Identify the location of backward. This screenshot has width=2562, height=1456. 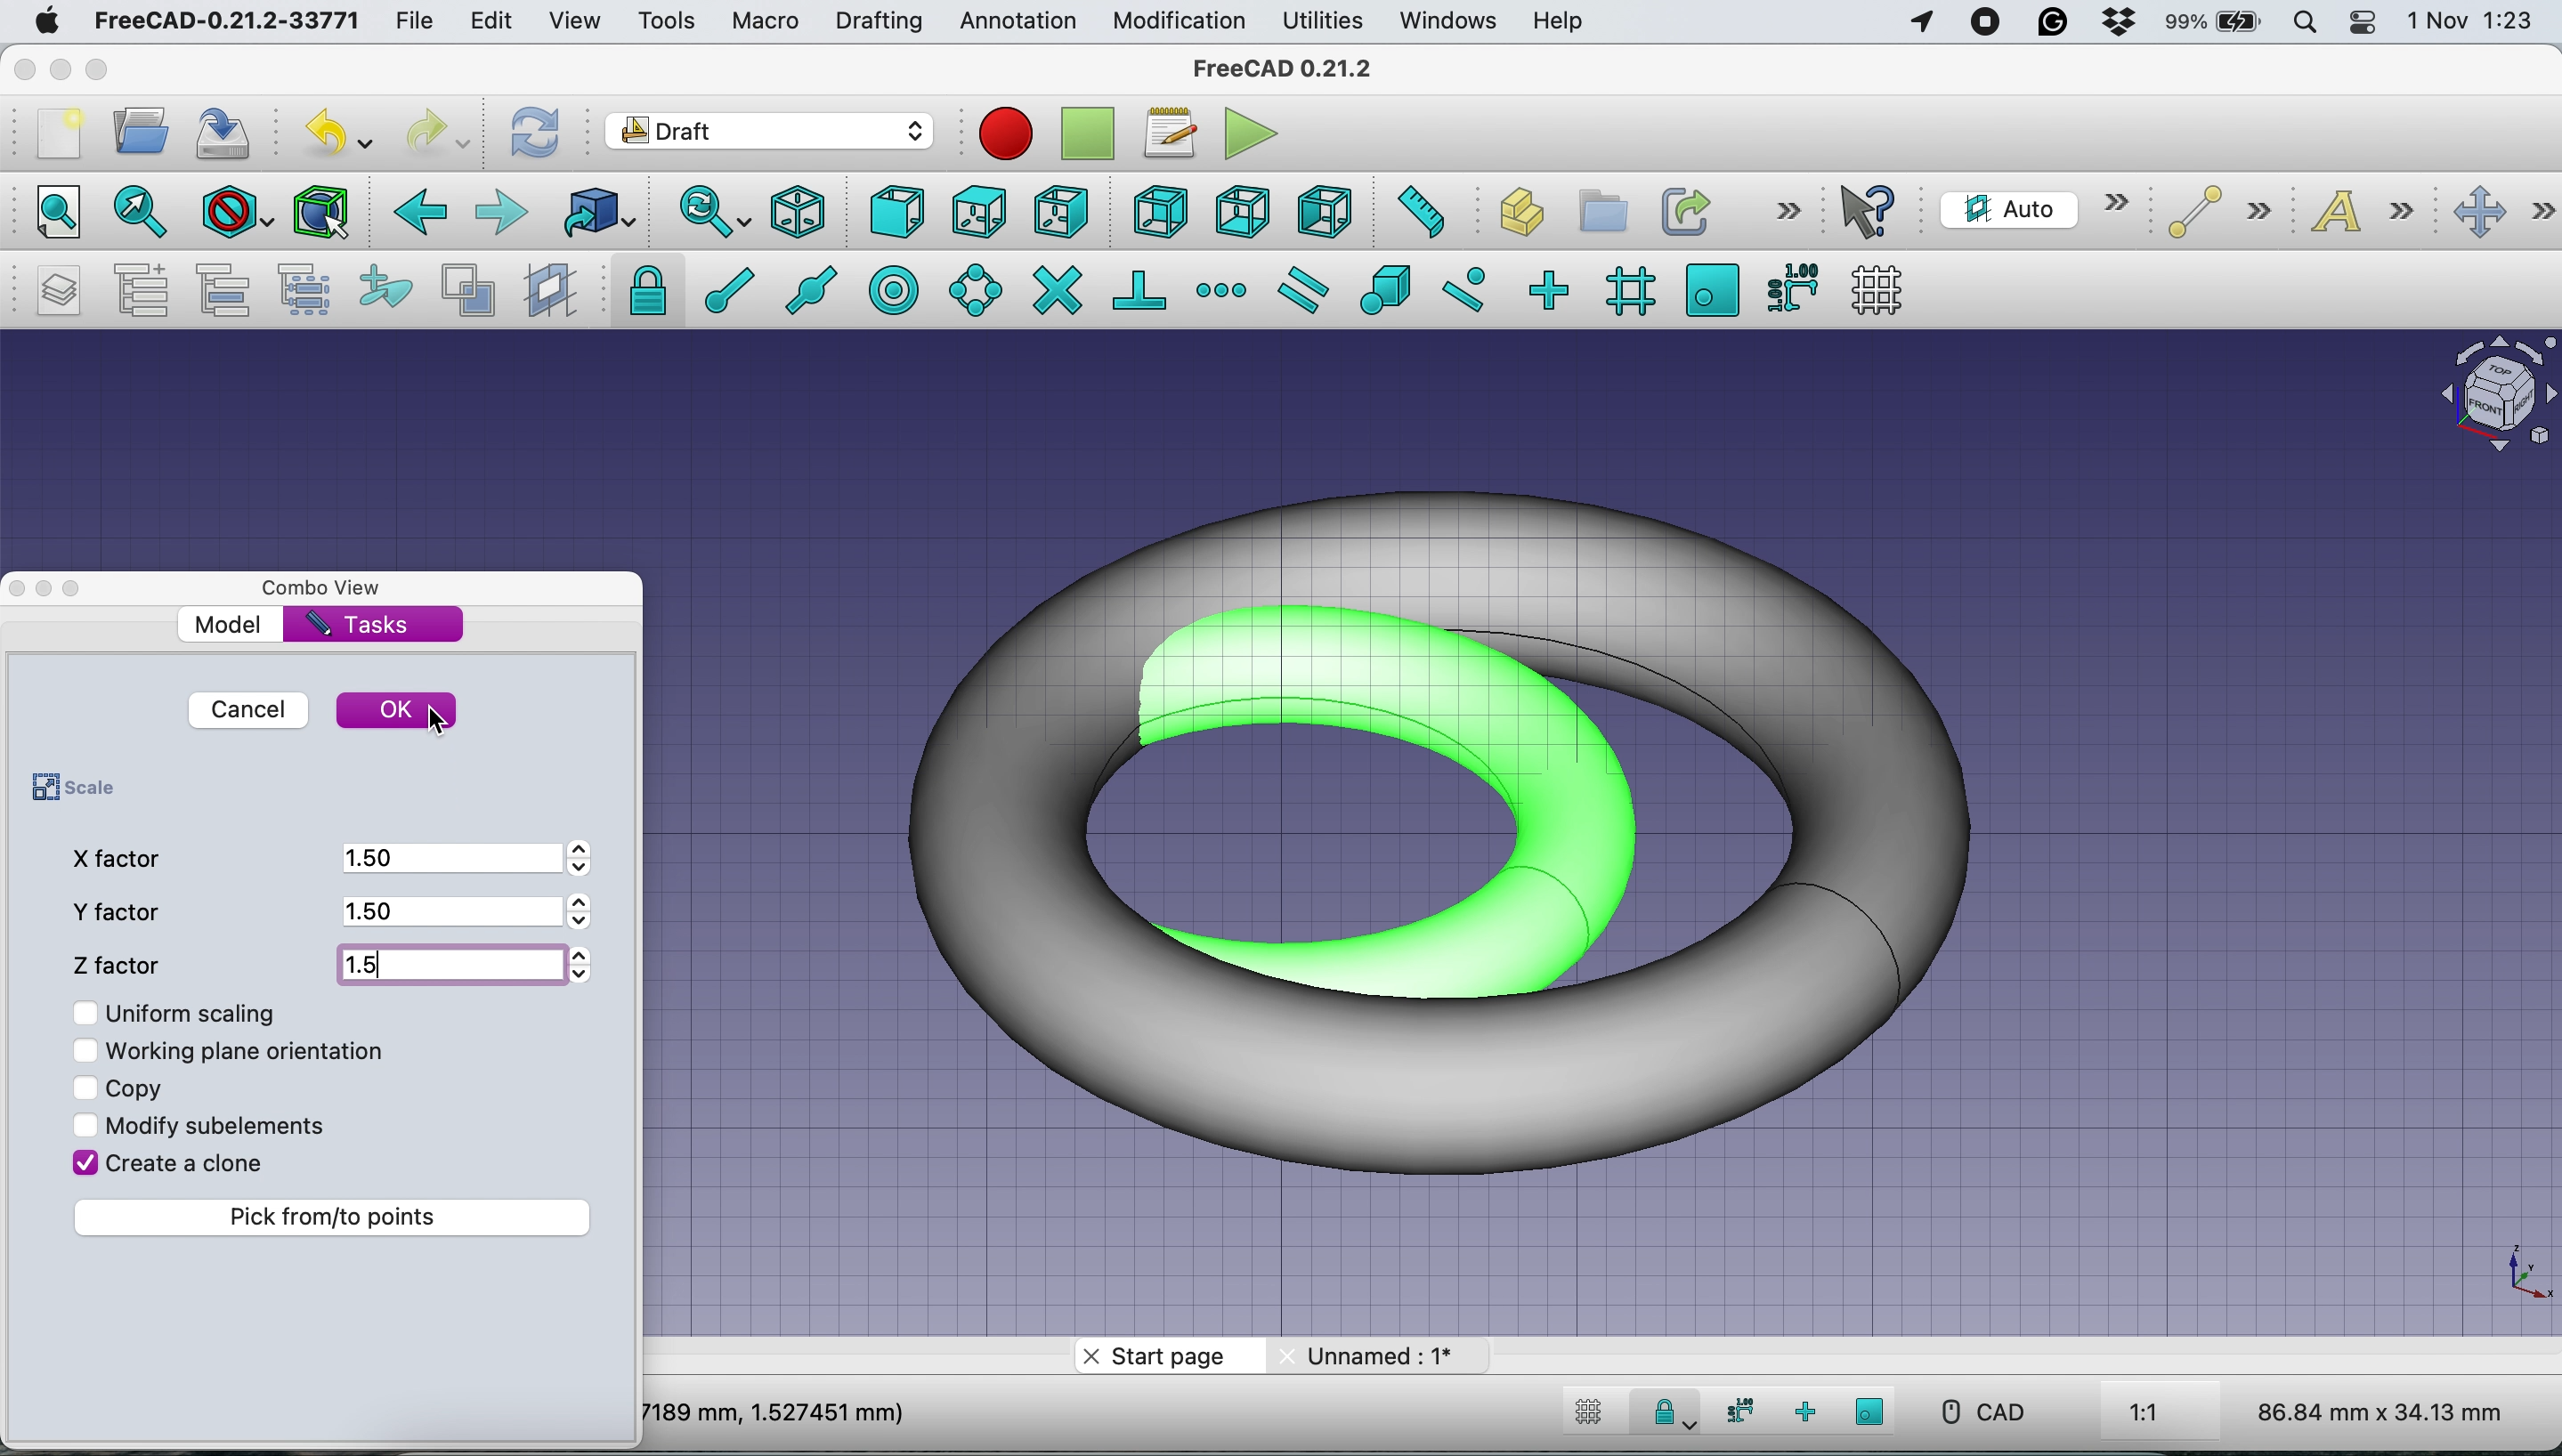
(418, 218).